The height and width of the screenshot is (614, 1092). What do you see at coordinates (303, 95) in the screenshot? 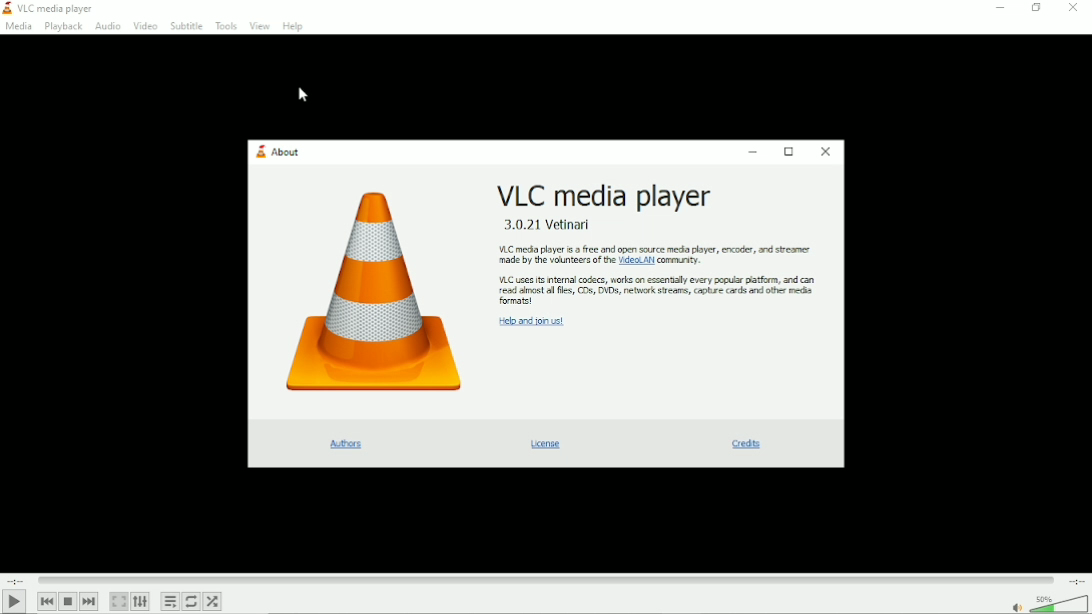
I see `Cursor` at bounding box center [303, 95].